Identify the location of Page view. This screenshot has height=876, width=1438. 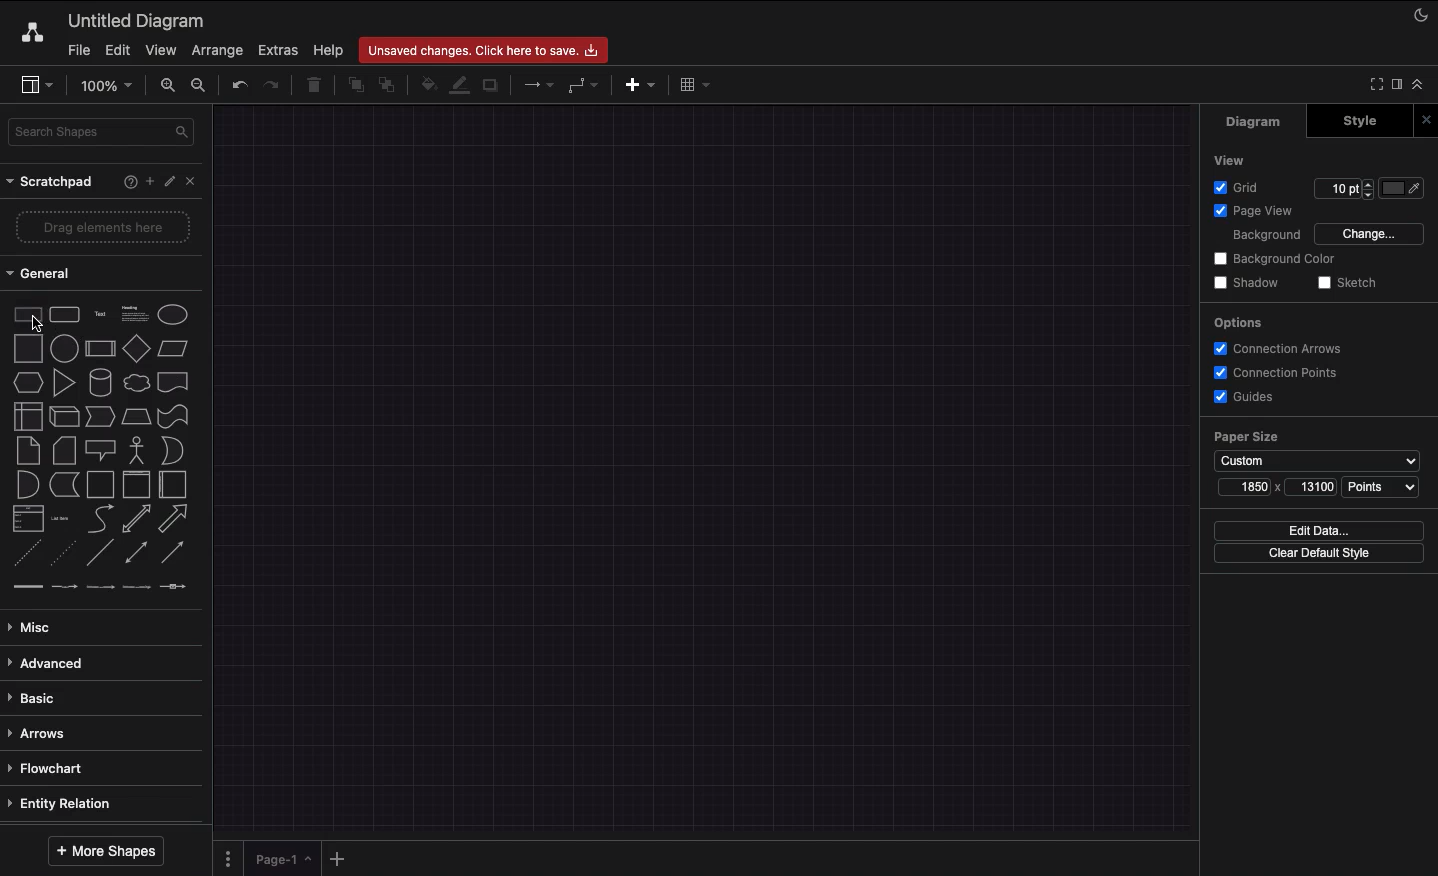
(1263, 212).